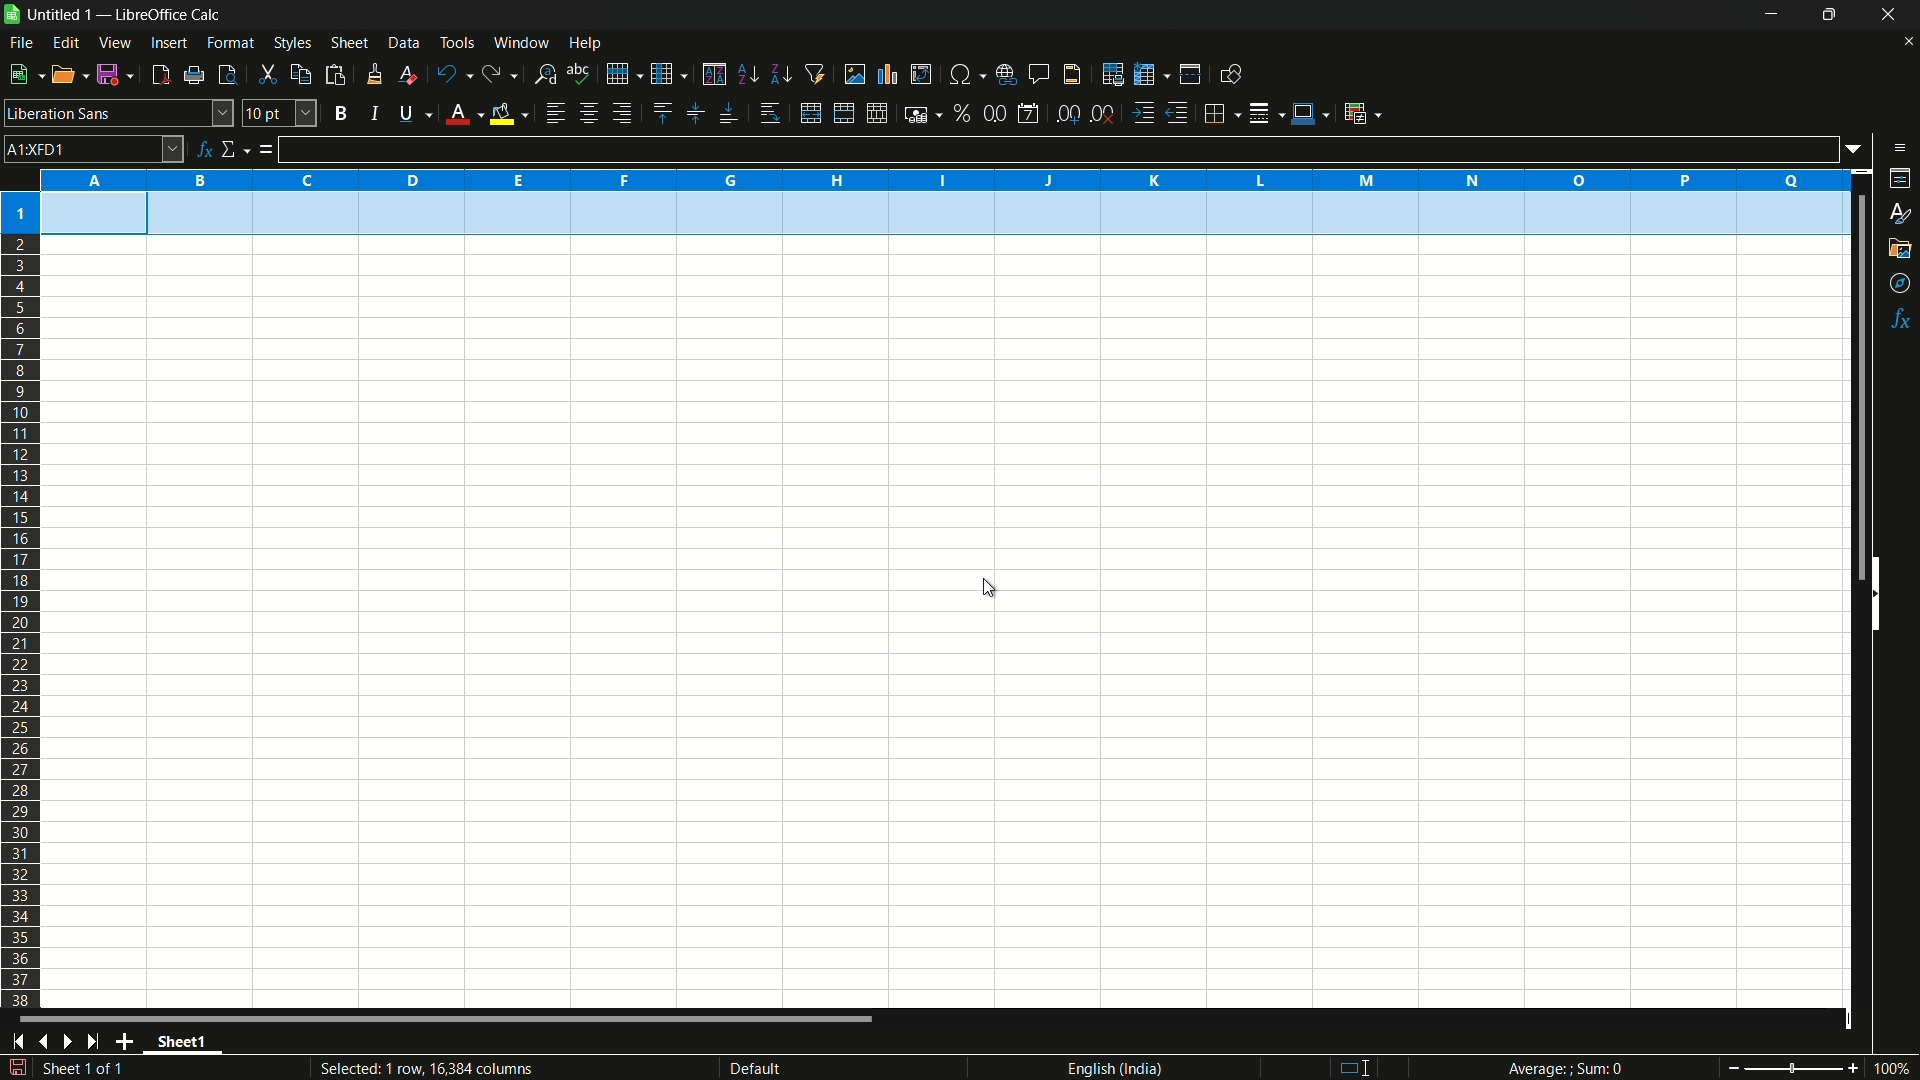  I want to click on print, so click(194, 76).